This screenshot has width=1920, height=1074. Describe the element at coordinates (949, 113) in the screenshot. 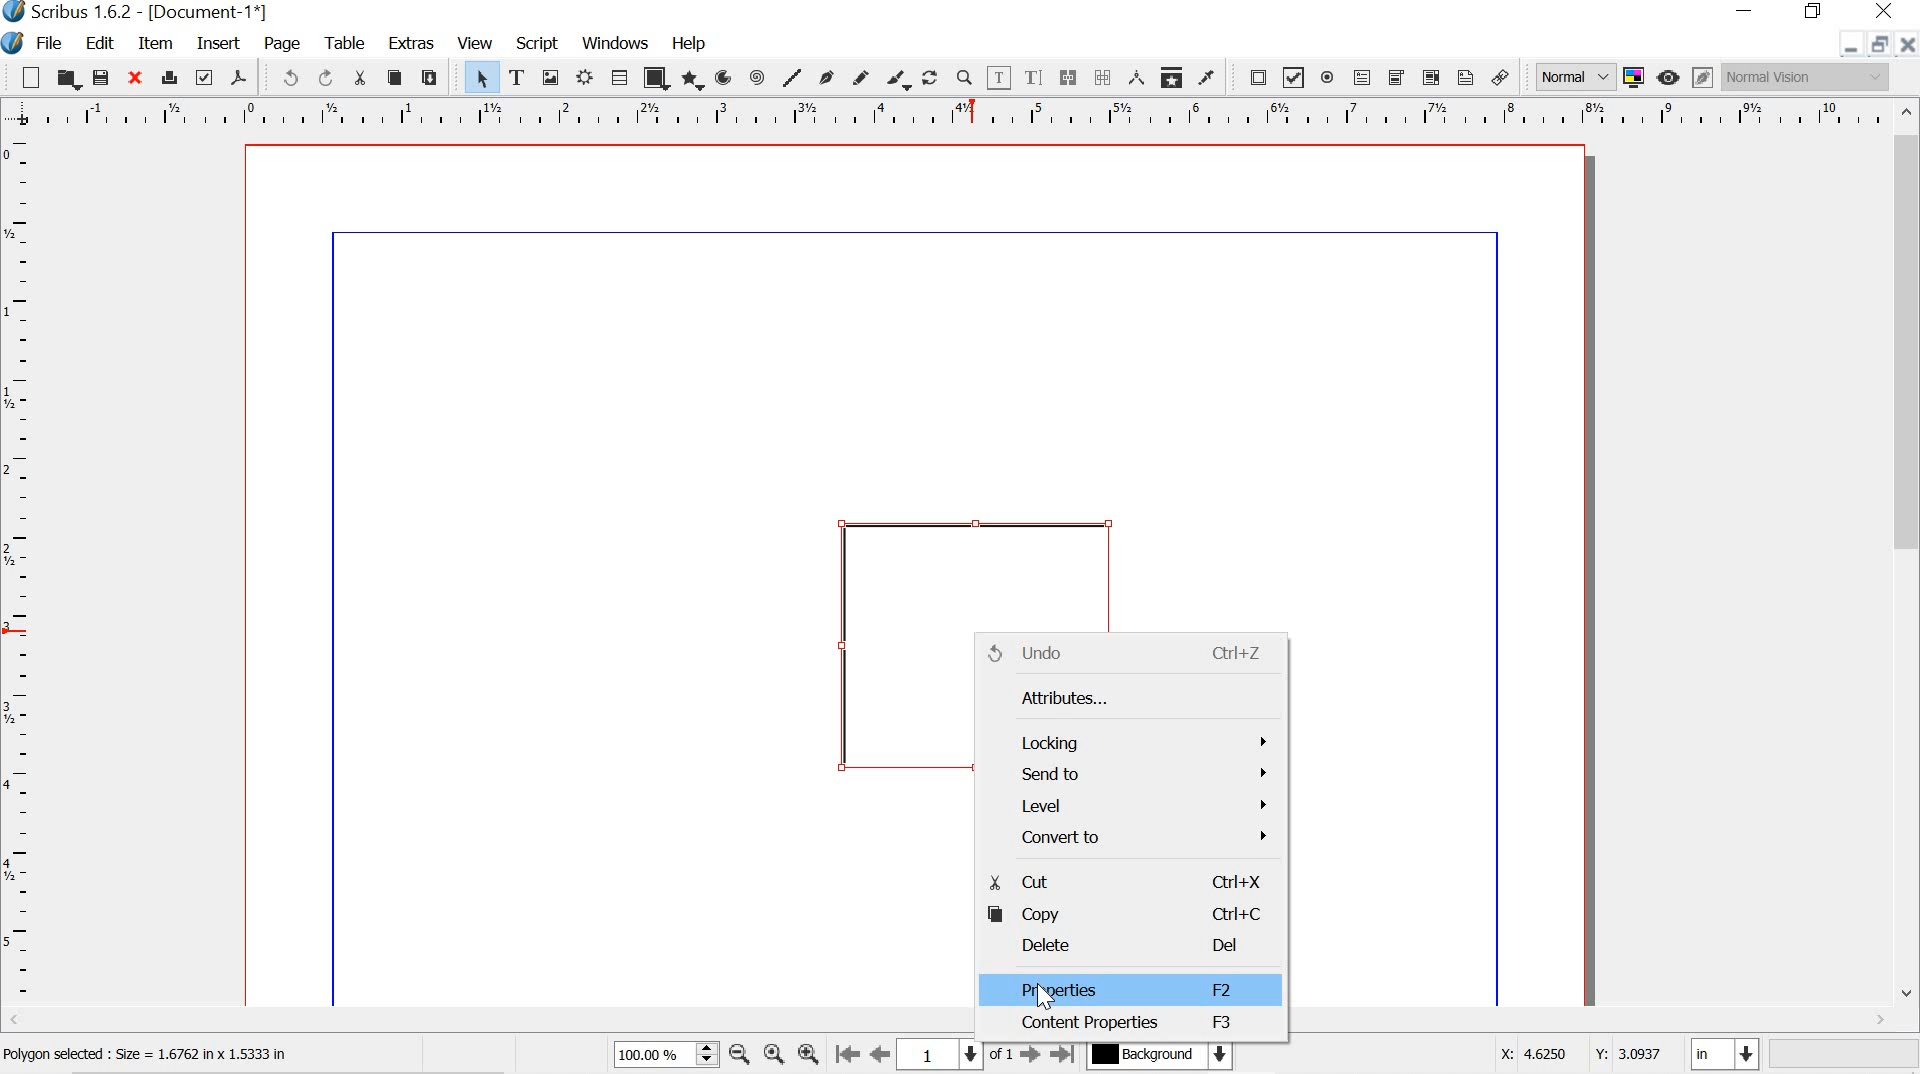

I see `ruler` at that location.